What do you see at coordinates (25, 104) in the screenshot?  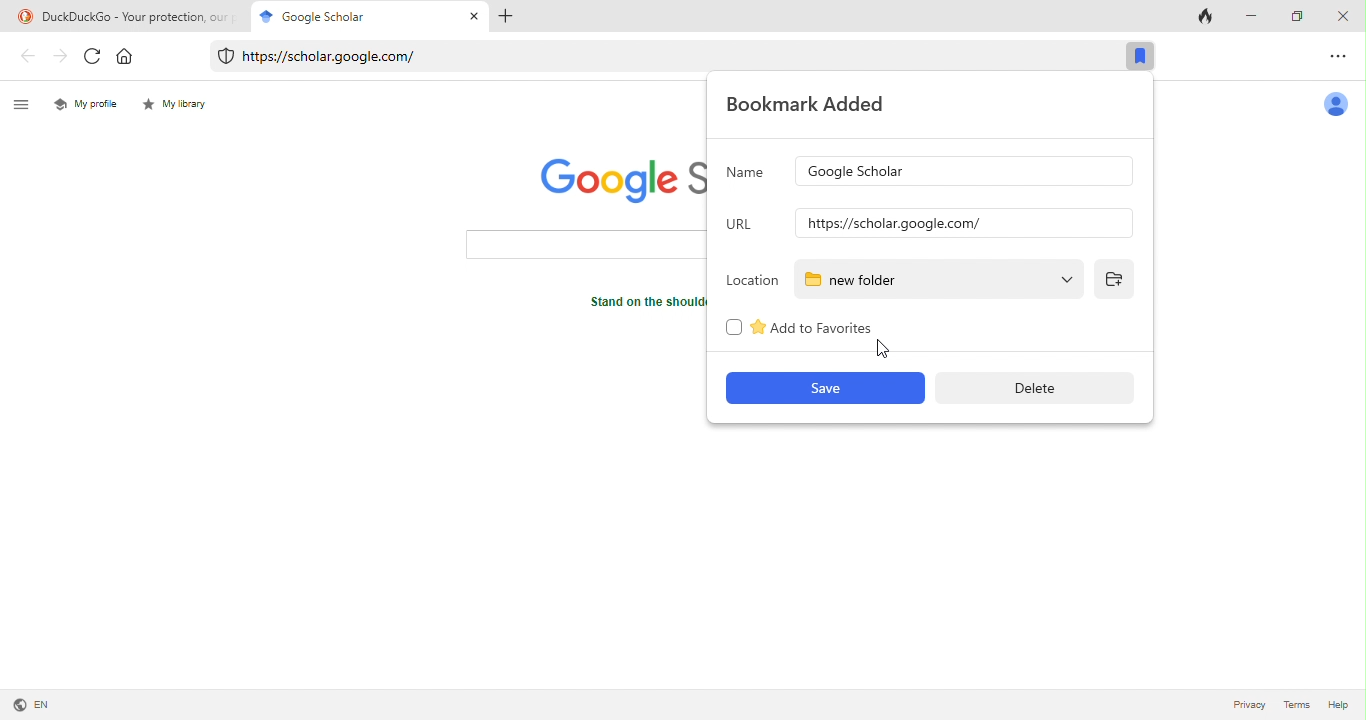 I see `menu` at bounding box center [25, 104].